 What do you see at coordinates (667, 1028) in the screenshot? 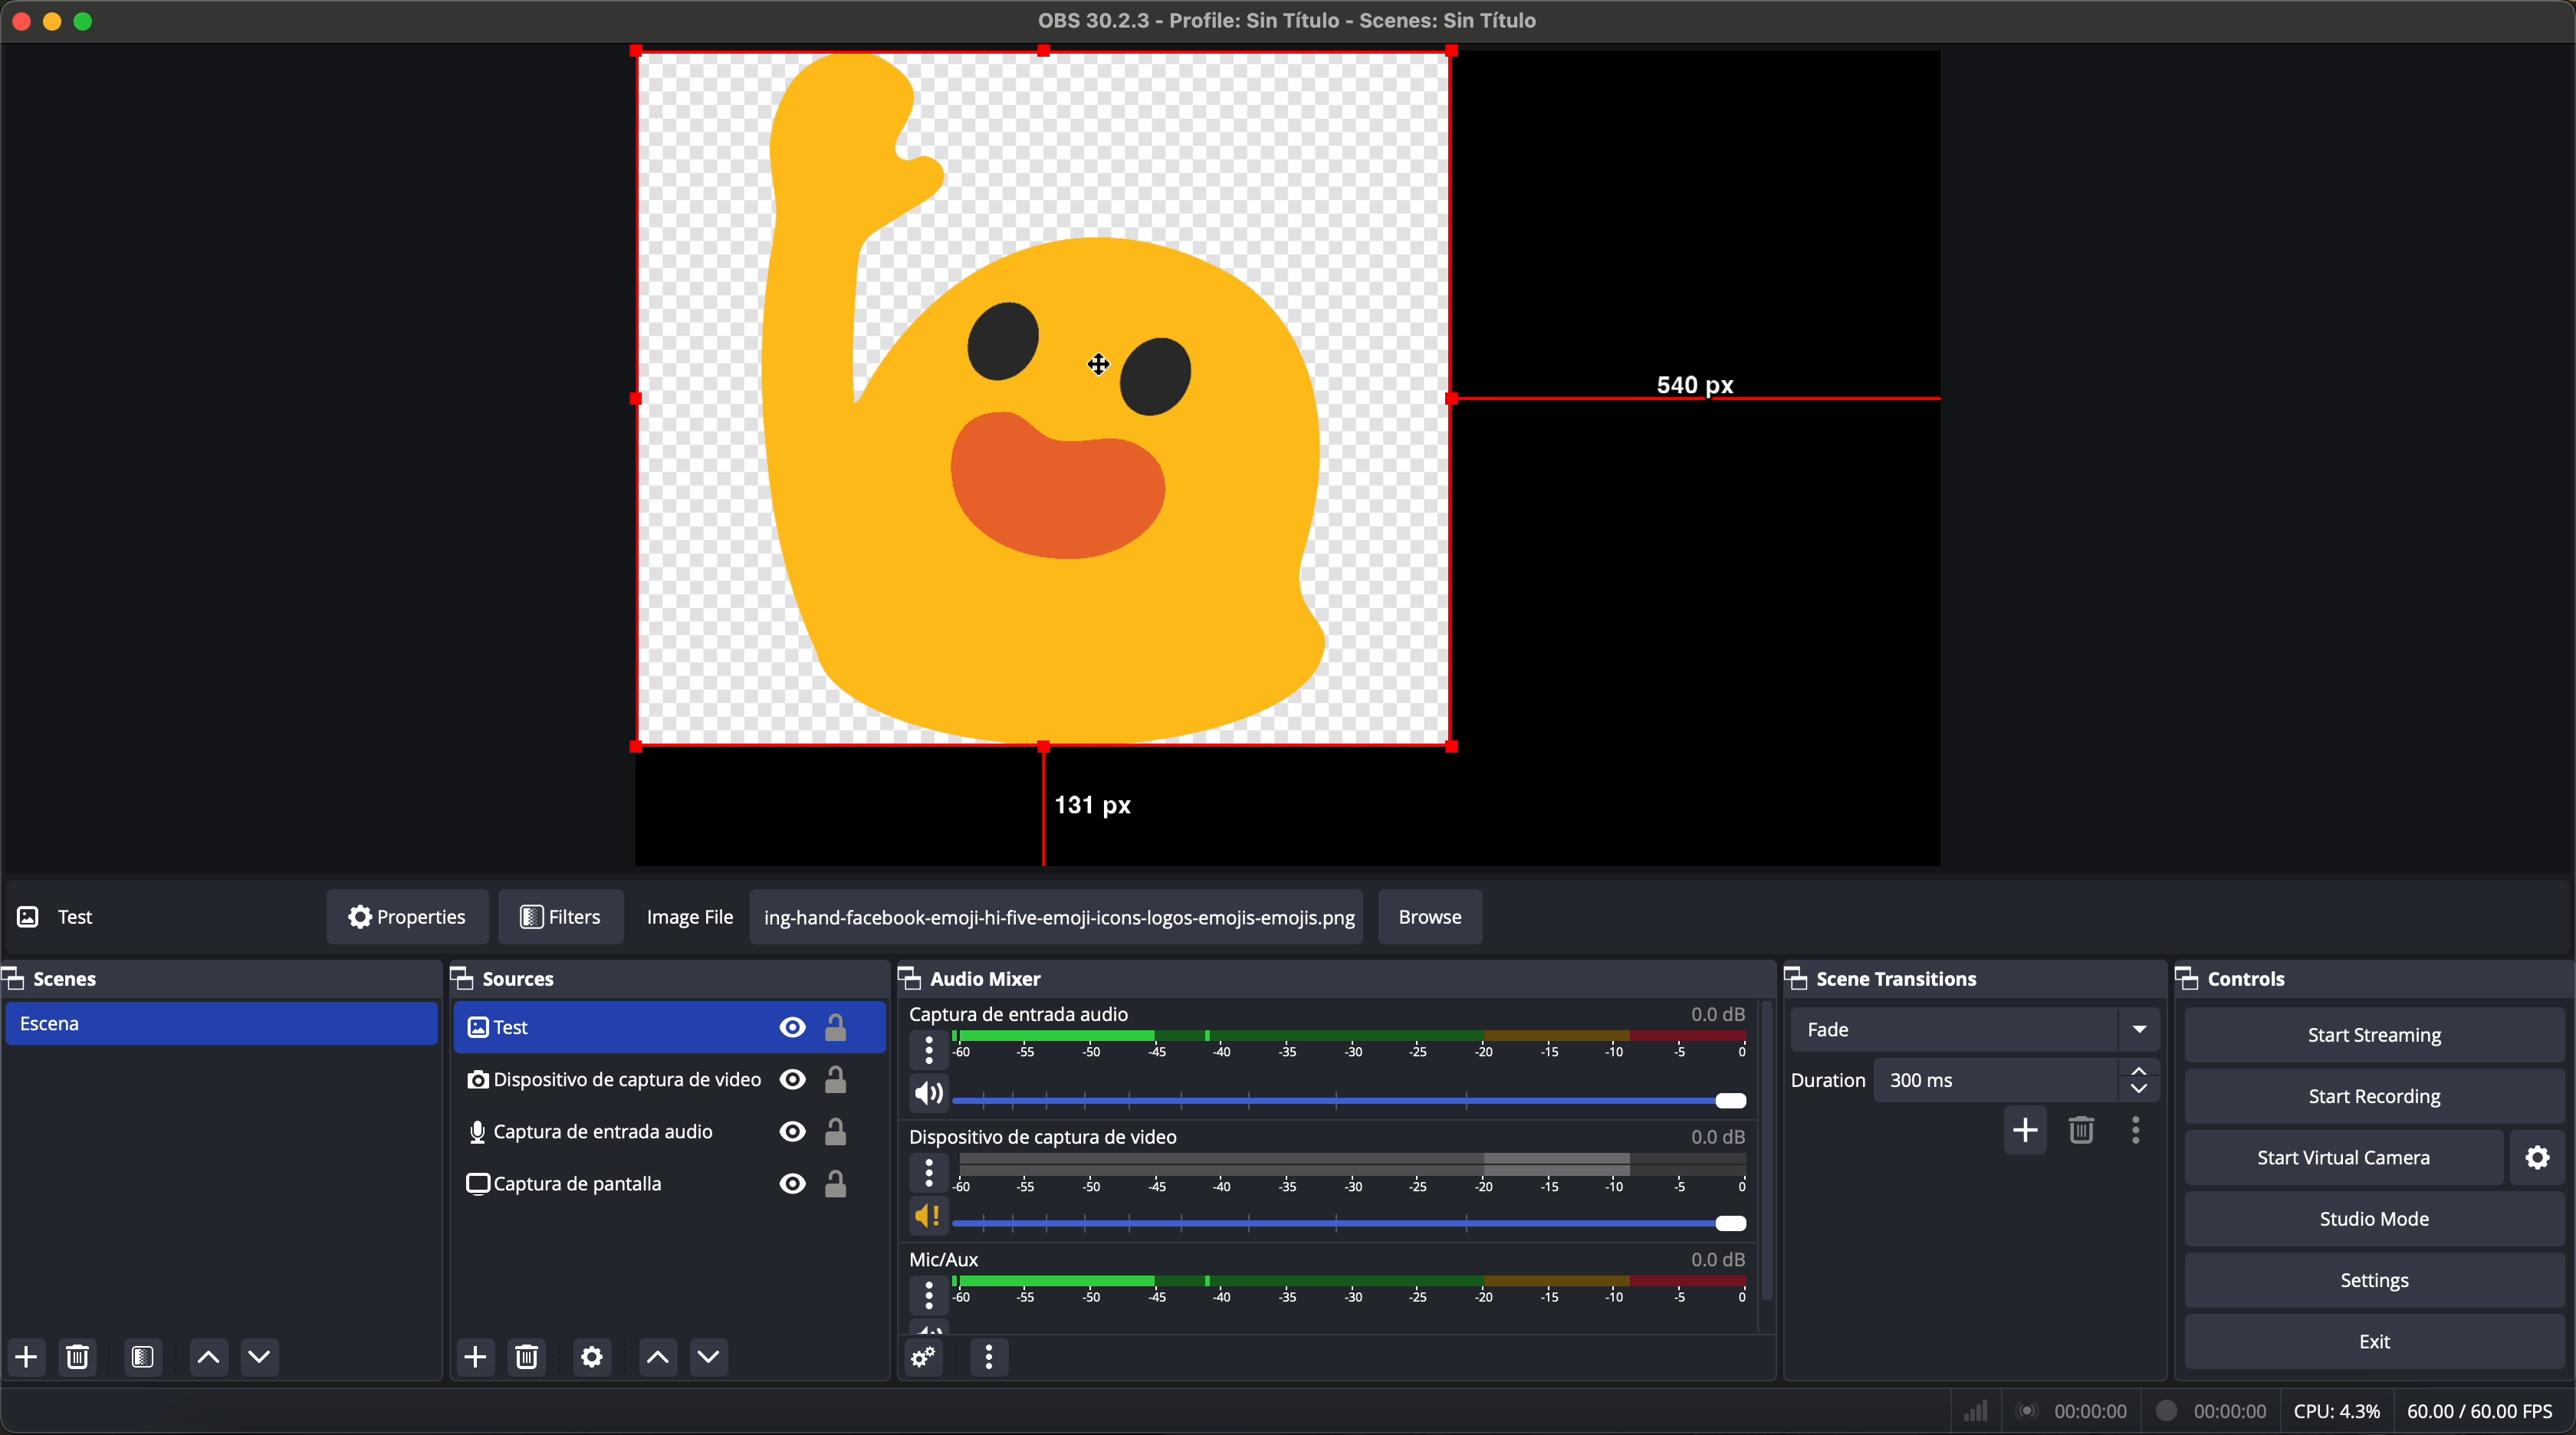
I see `video capture device` at bounding box center [667, 1028].